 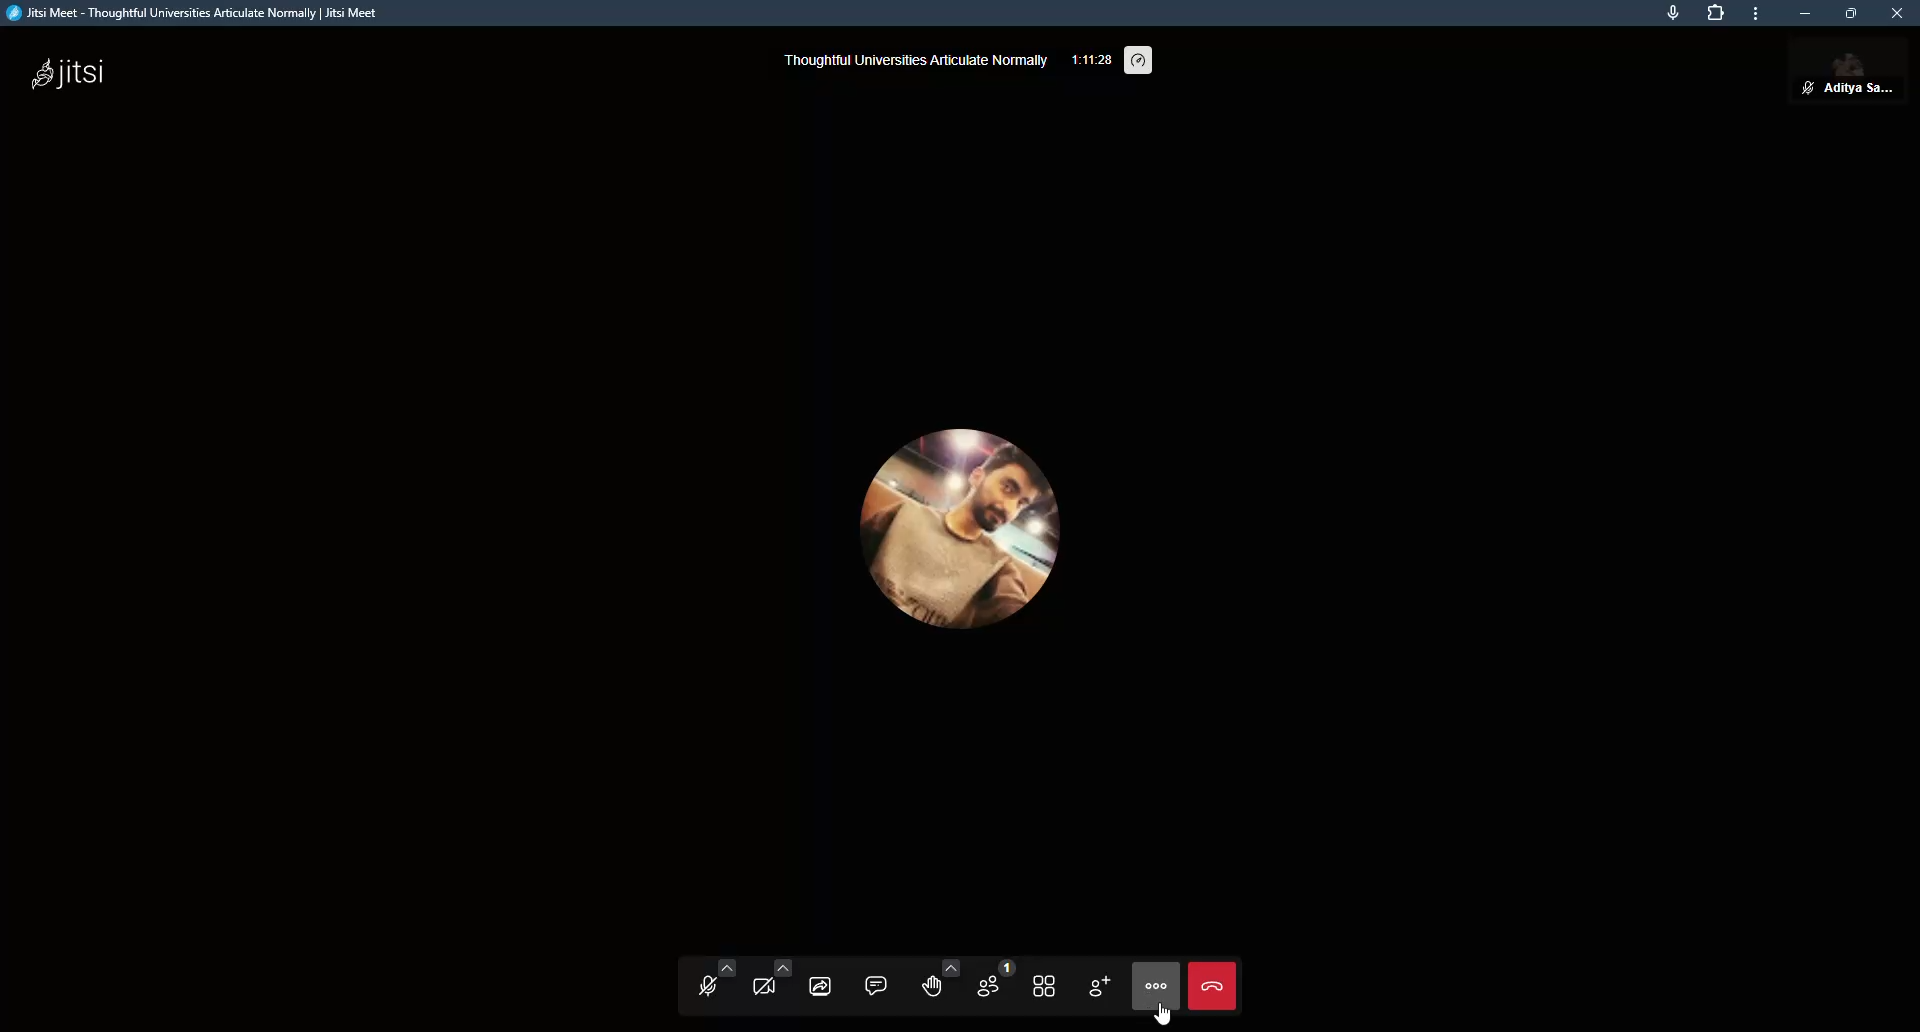 What do you see at coordinates (1158, 984) in the screenshot?
I see `more actions` at bounding box center [1158, 984].